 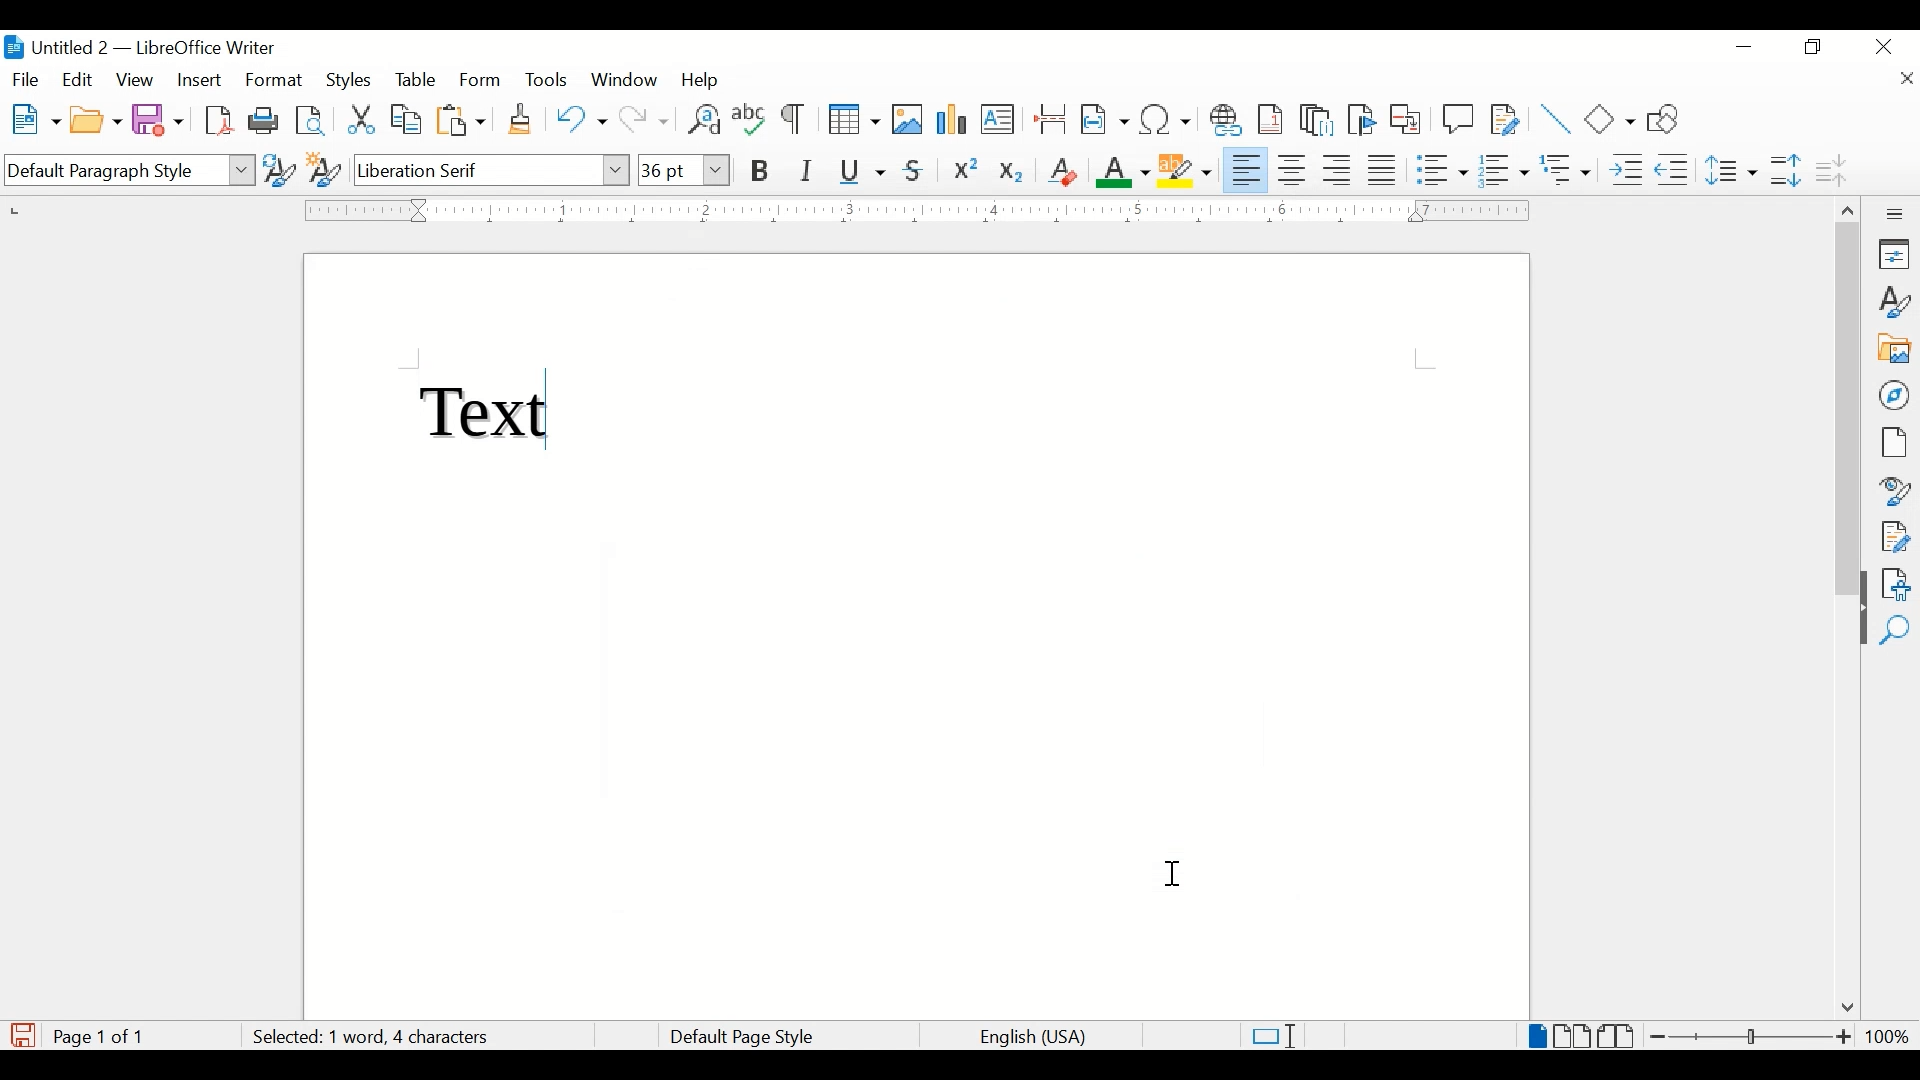 I want to click on insert cross-reference, so click(x=1406, y=118).